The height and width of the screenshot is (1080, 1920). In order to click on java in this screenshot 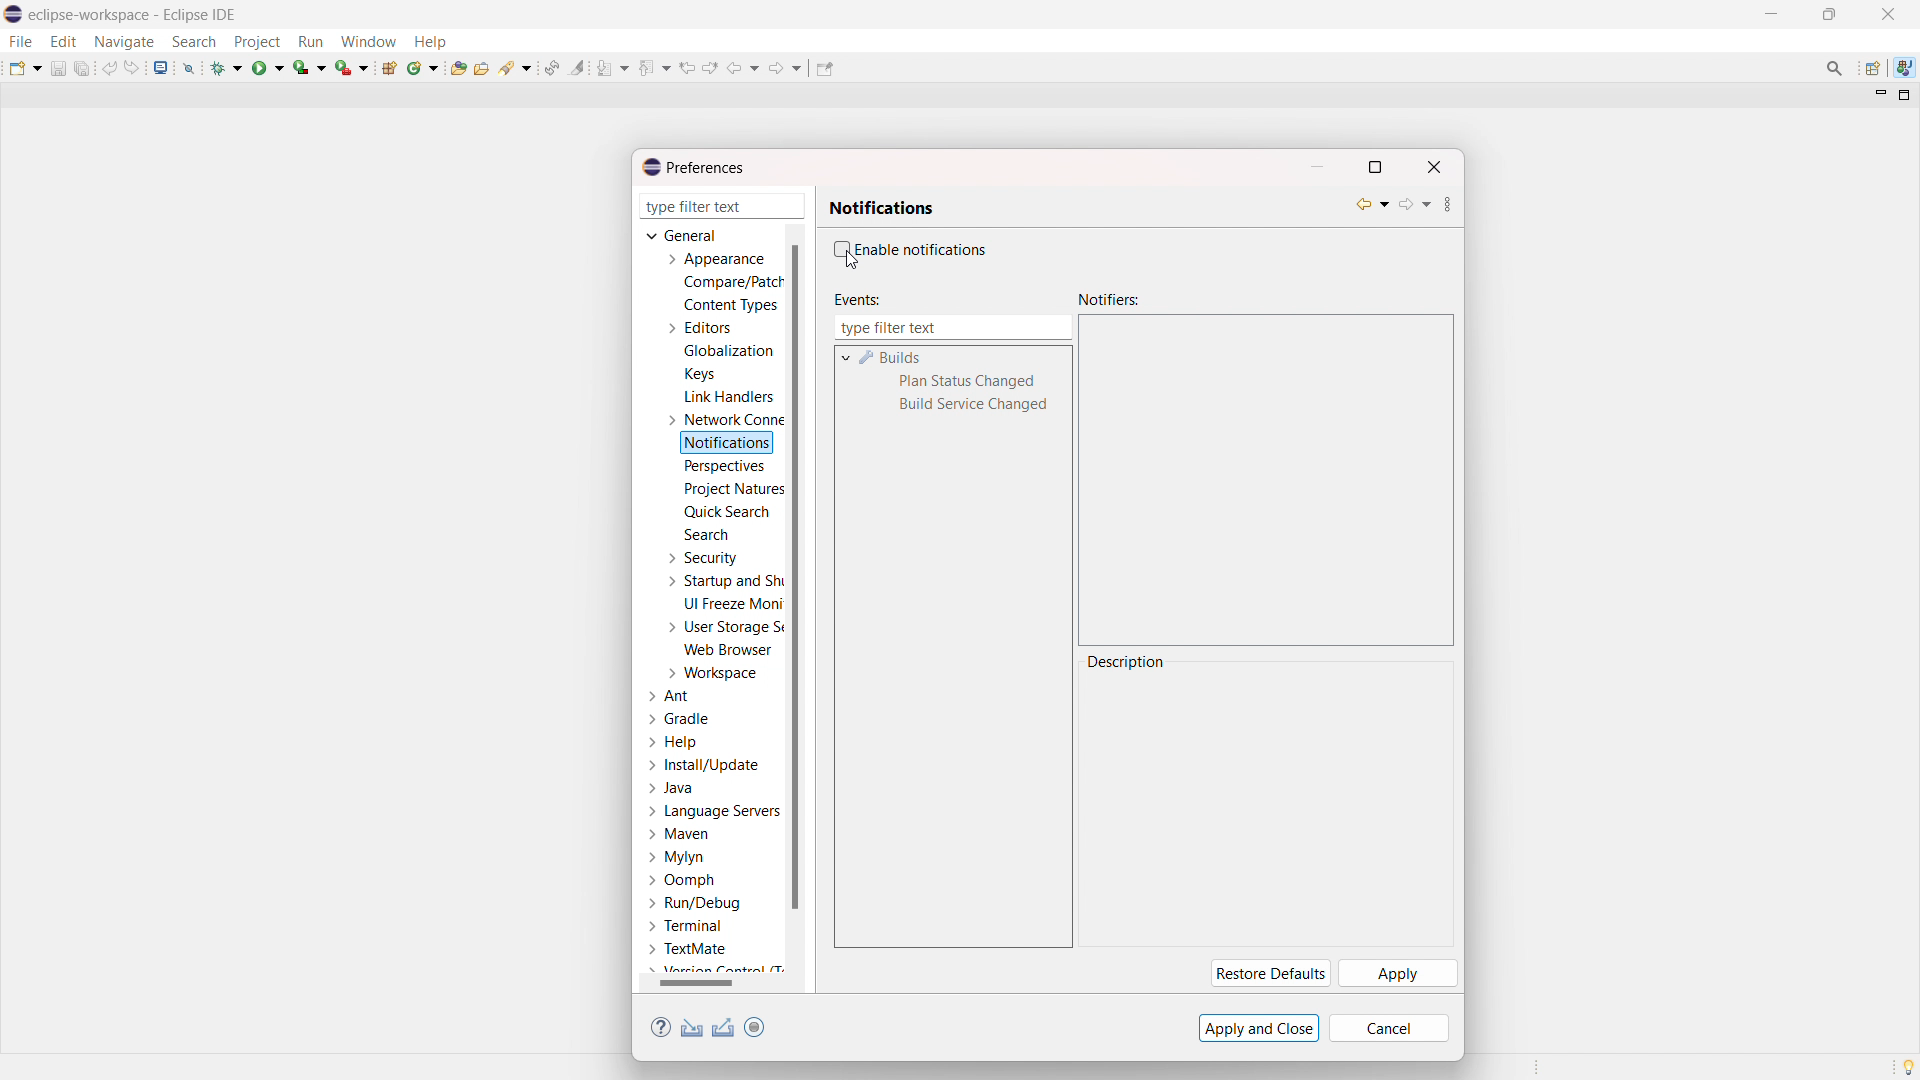, I will do `click(673, 789)`.